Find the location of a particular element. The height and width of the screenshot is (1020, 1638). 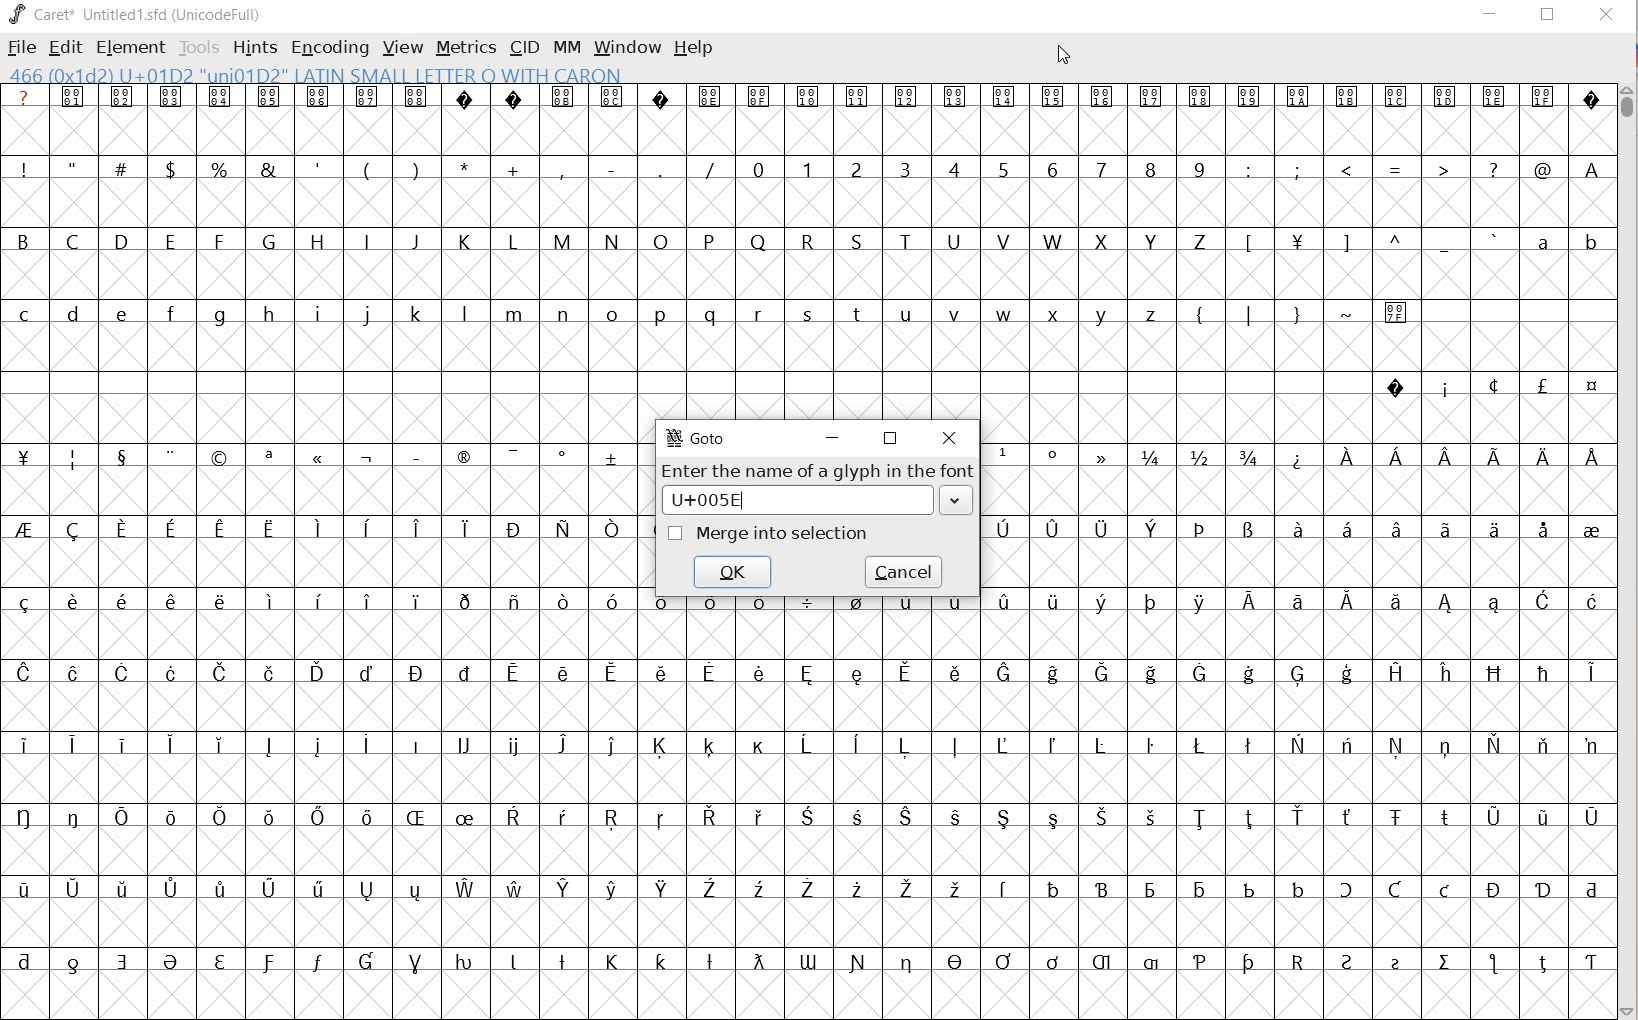

MINIMIZE is located at coordinates (1491, 13).